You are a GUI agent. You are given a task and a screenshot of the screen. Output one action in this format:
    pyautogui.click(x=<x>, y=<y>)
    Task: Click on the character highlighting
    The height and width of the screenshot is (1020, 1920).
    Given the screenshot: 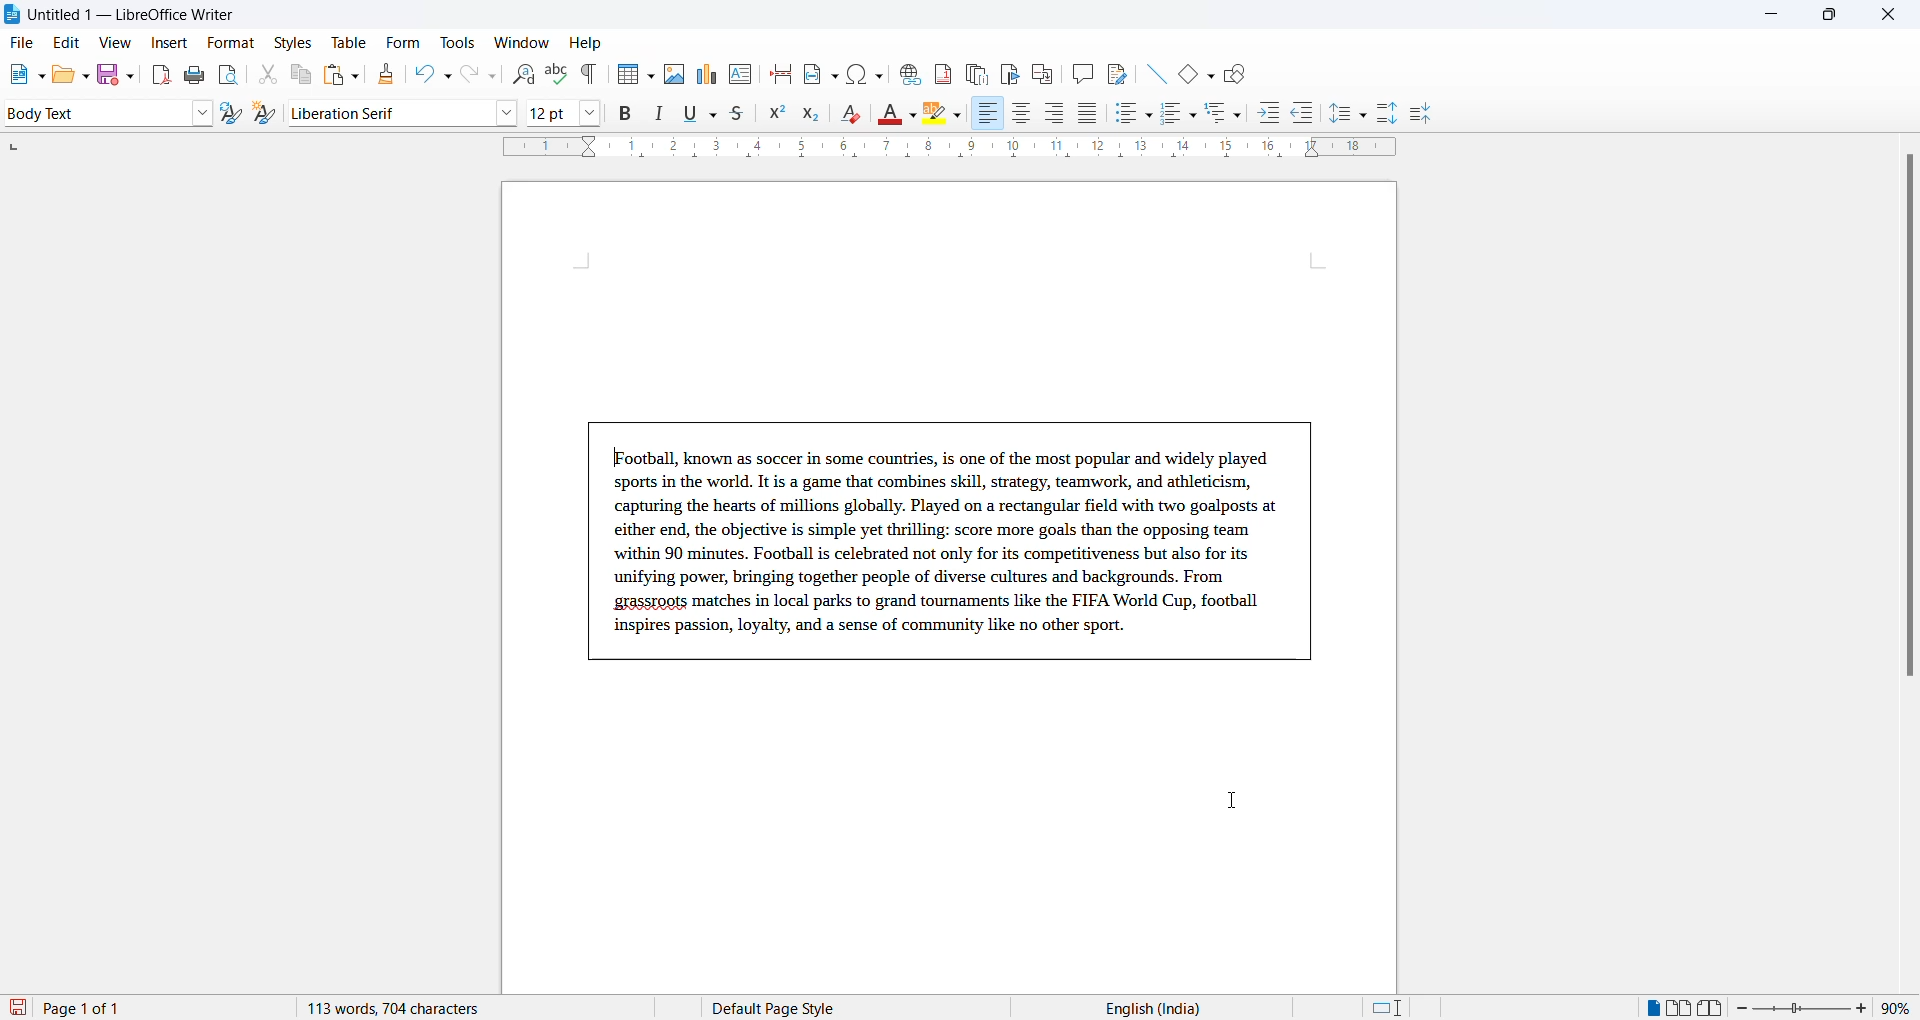 What is the action you would take?
    pyautogui.click(x=947, y=115)
    